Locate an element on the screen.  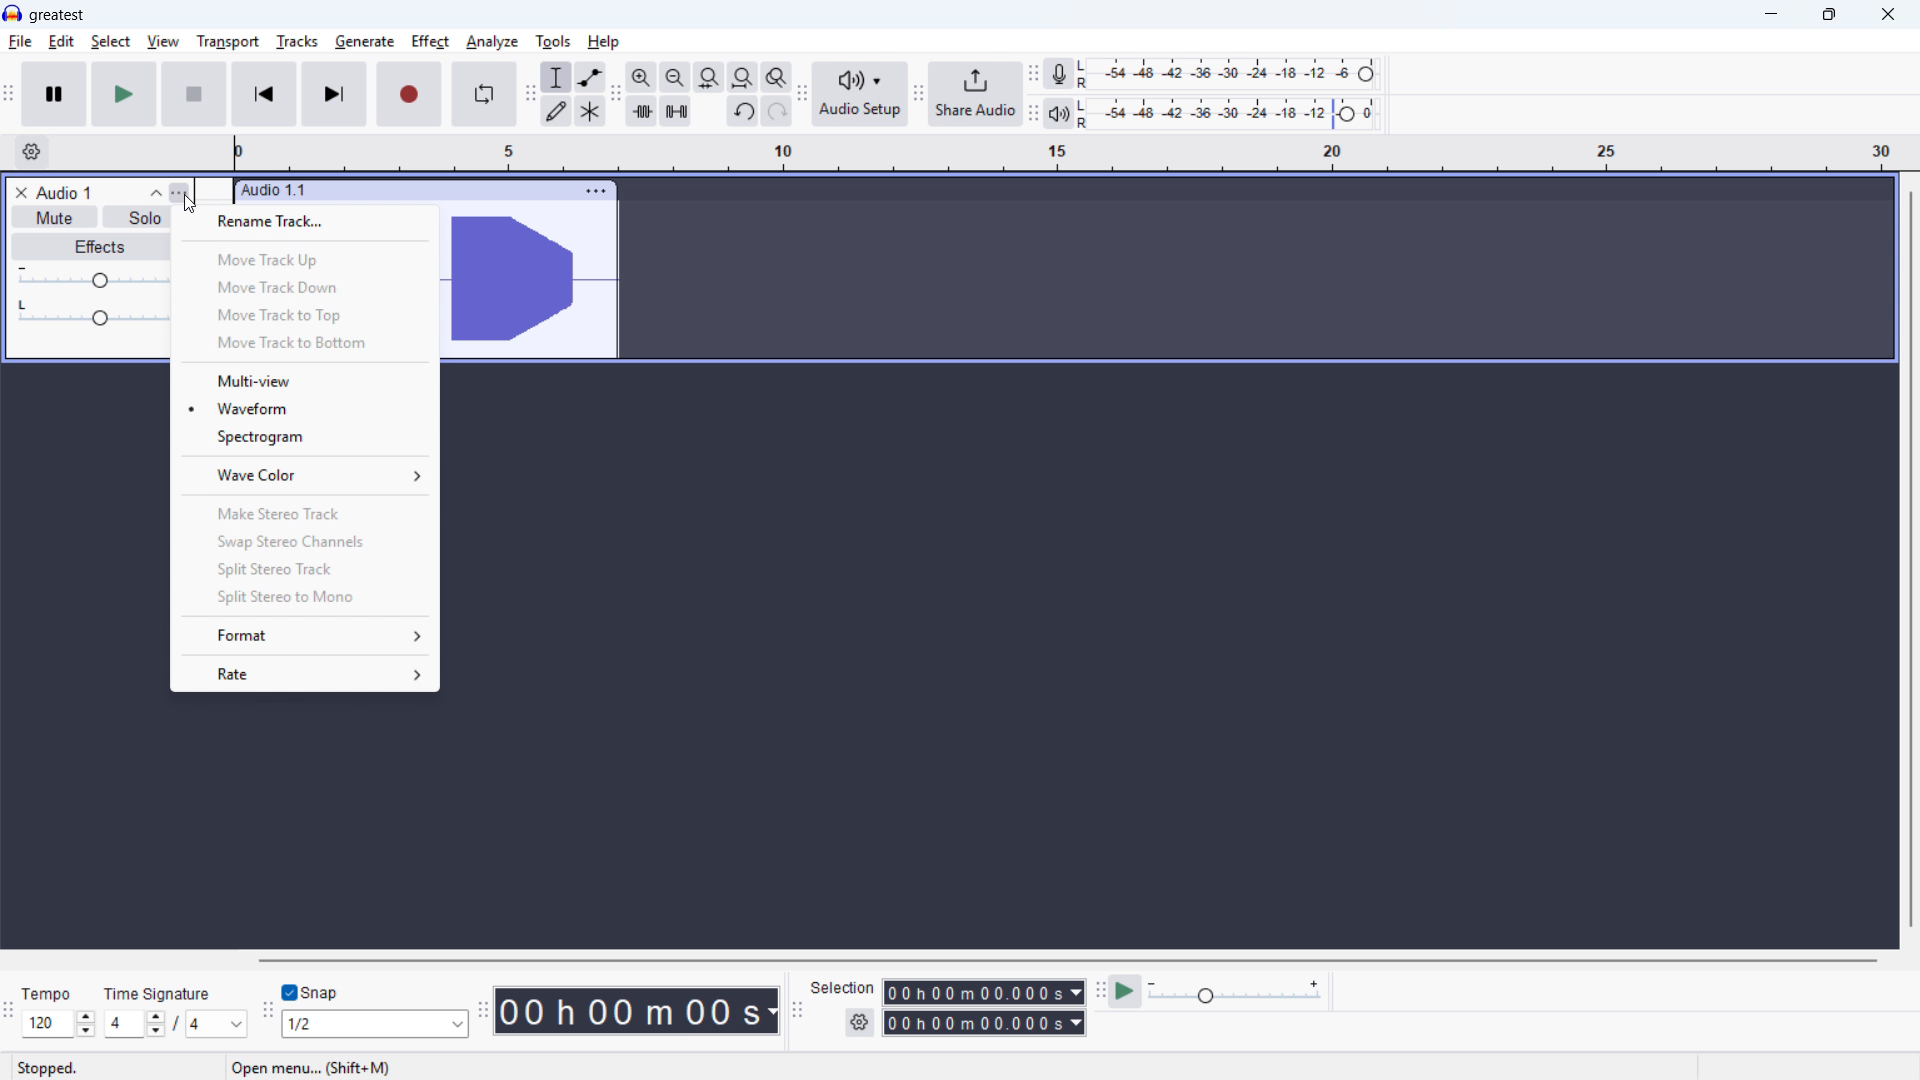
solo is located at coordinates (134, 217).